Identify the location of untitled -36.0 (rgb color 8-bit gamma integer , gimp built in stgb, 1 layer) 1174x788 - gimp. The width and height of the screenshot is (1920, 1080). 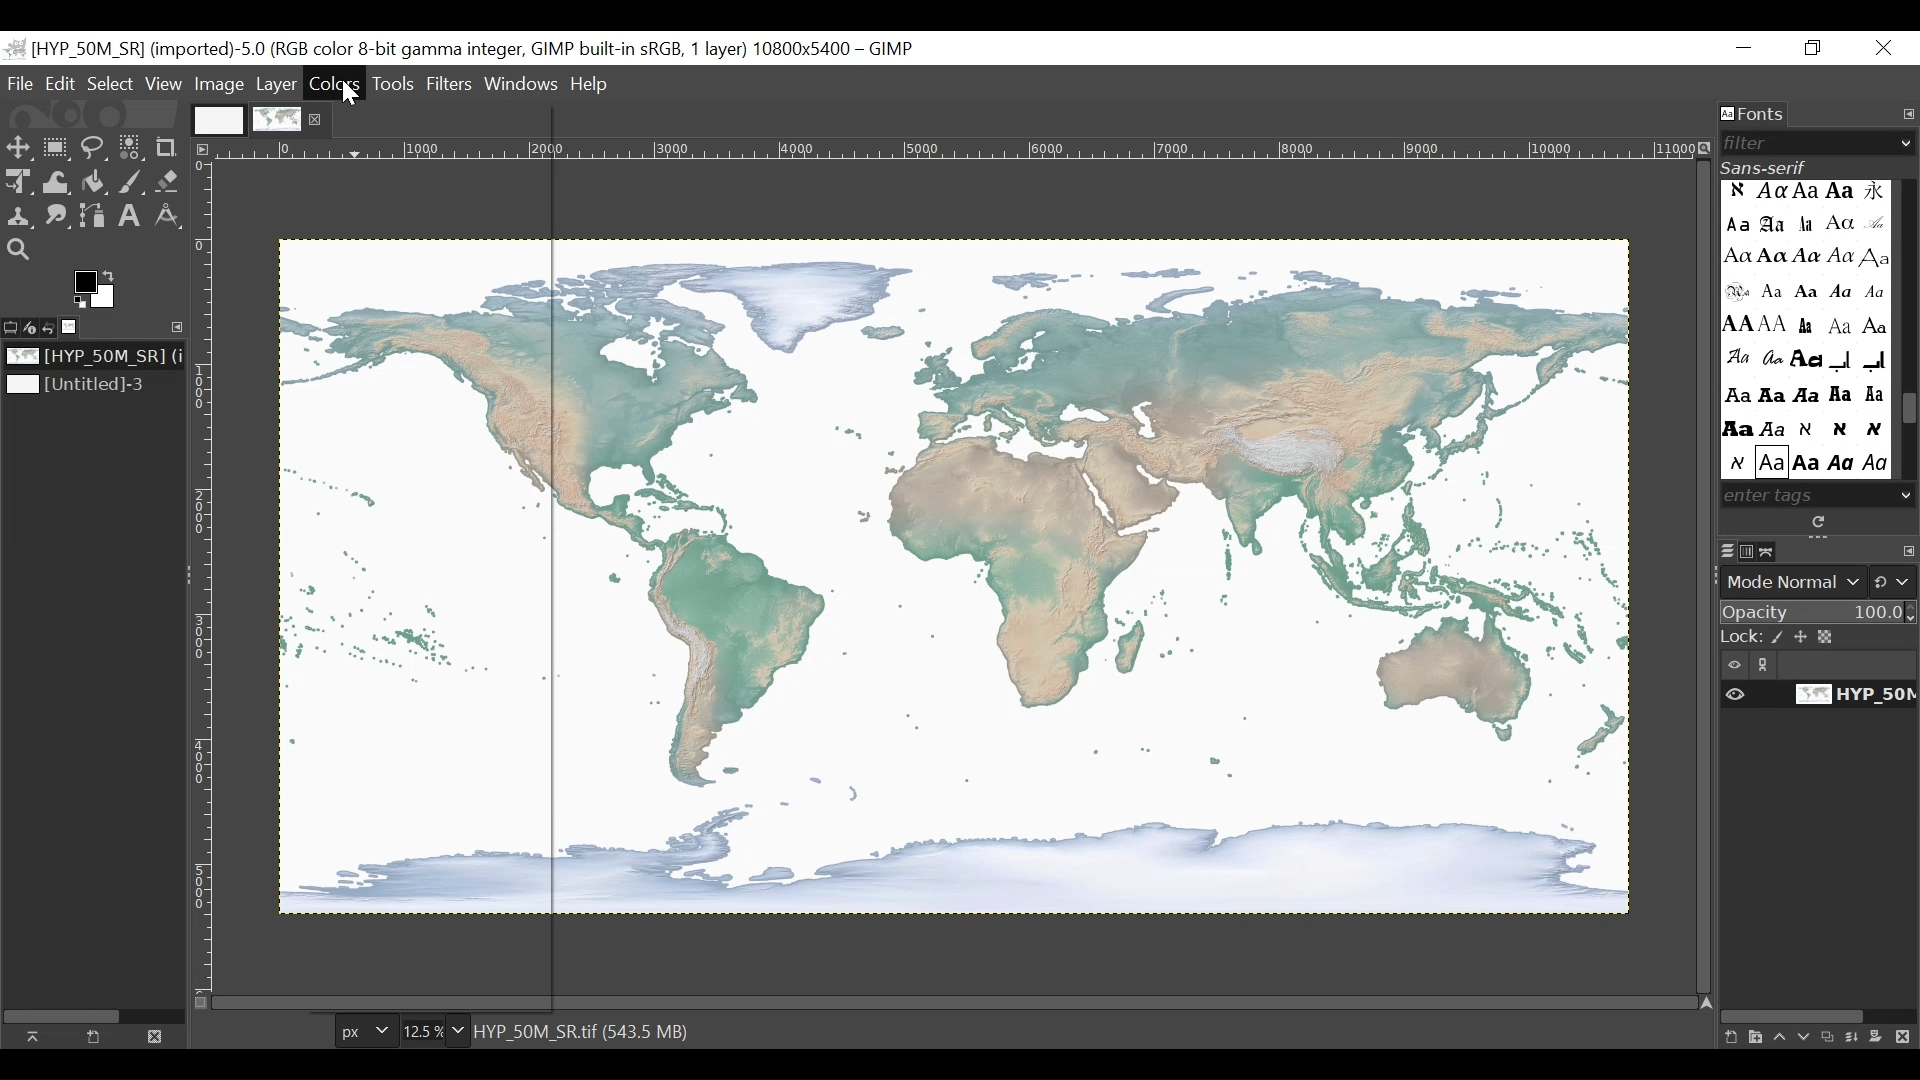
(461, 47).